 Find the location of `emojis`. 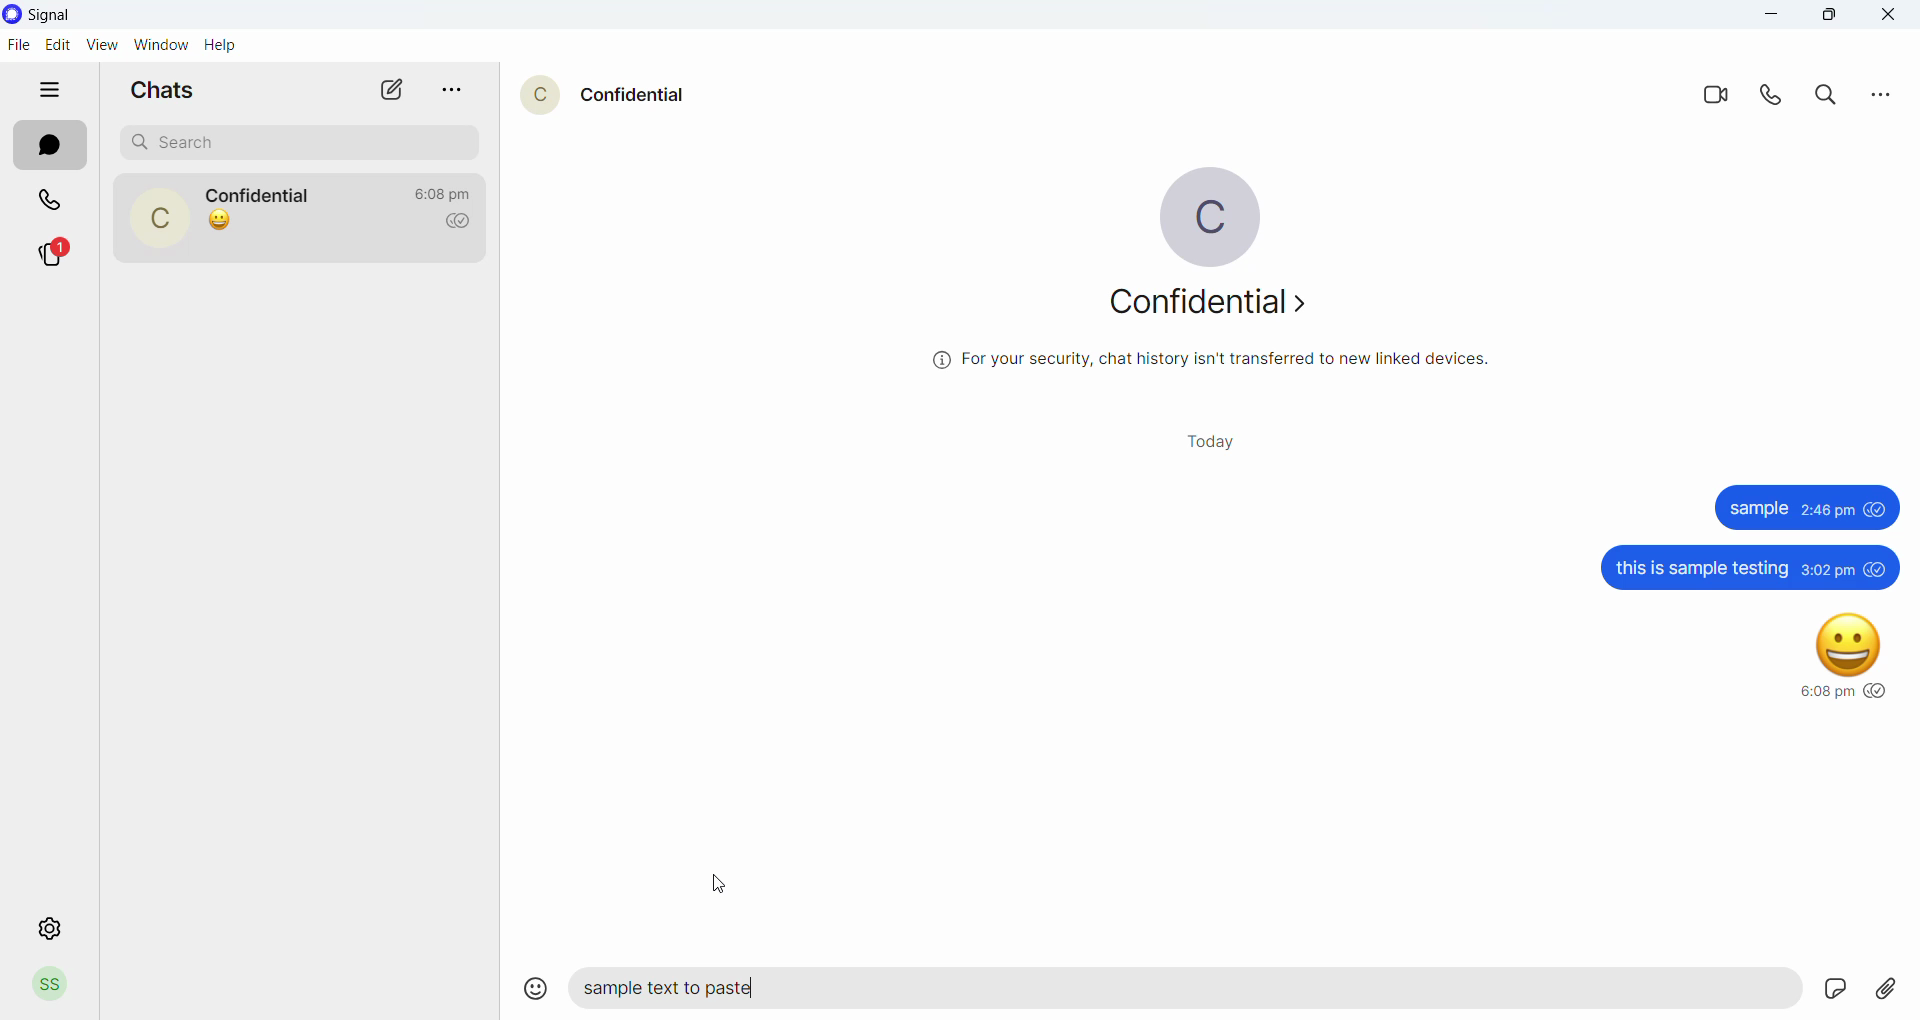

emojis is located at coordinates (529, 985).